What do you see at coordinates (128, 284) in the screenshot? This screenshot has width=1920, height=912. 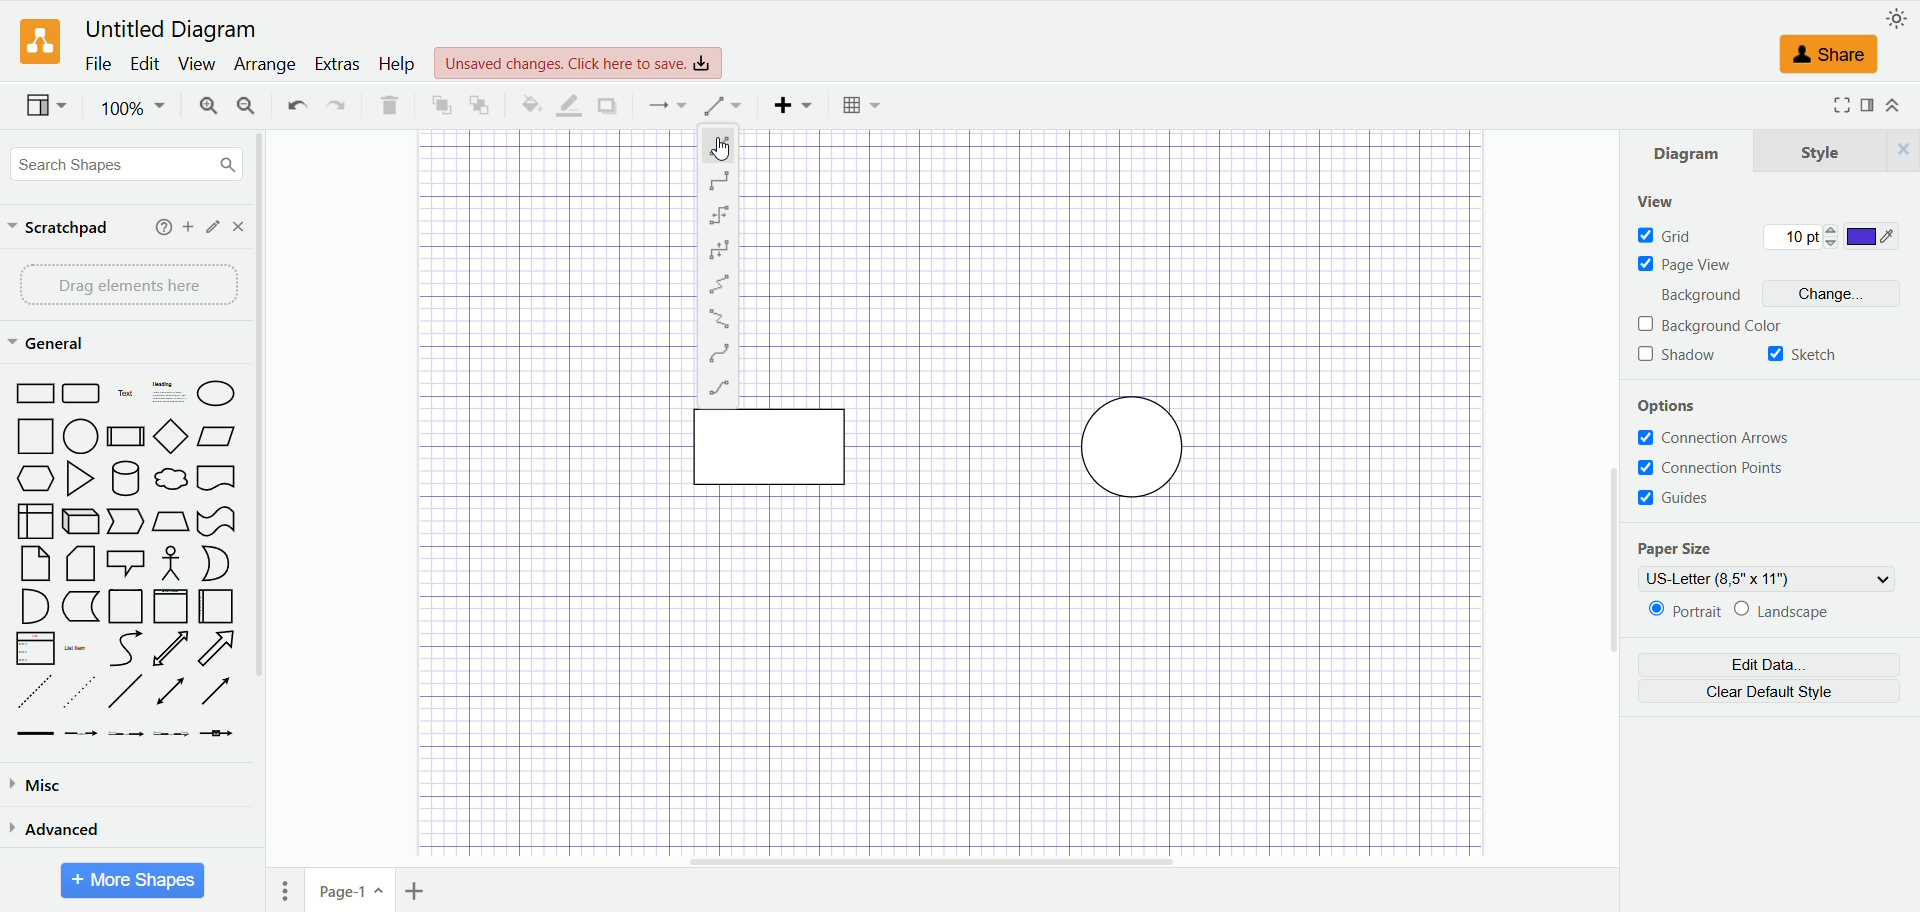 I see `drag elements here` at bounding box center [128, 284].